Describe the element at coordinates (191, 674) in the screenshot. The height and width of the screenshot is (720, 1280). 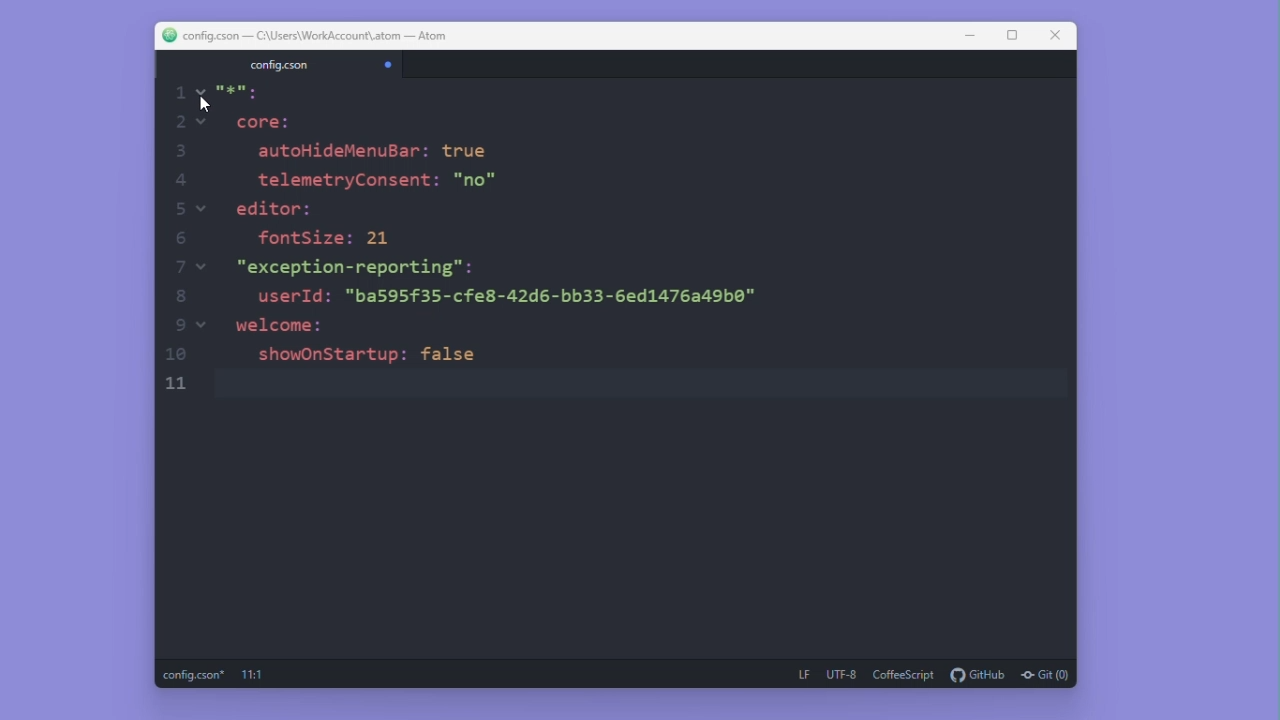
I see `config.cson` at that location.